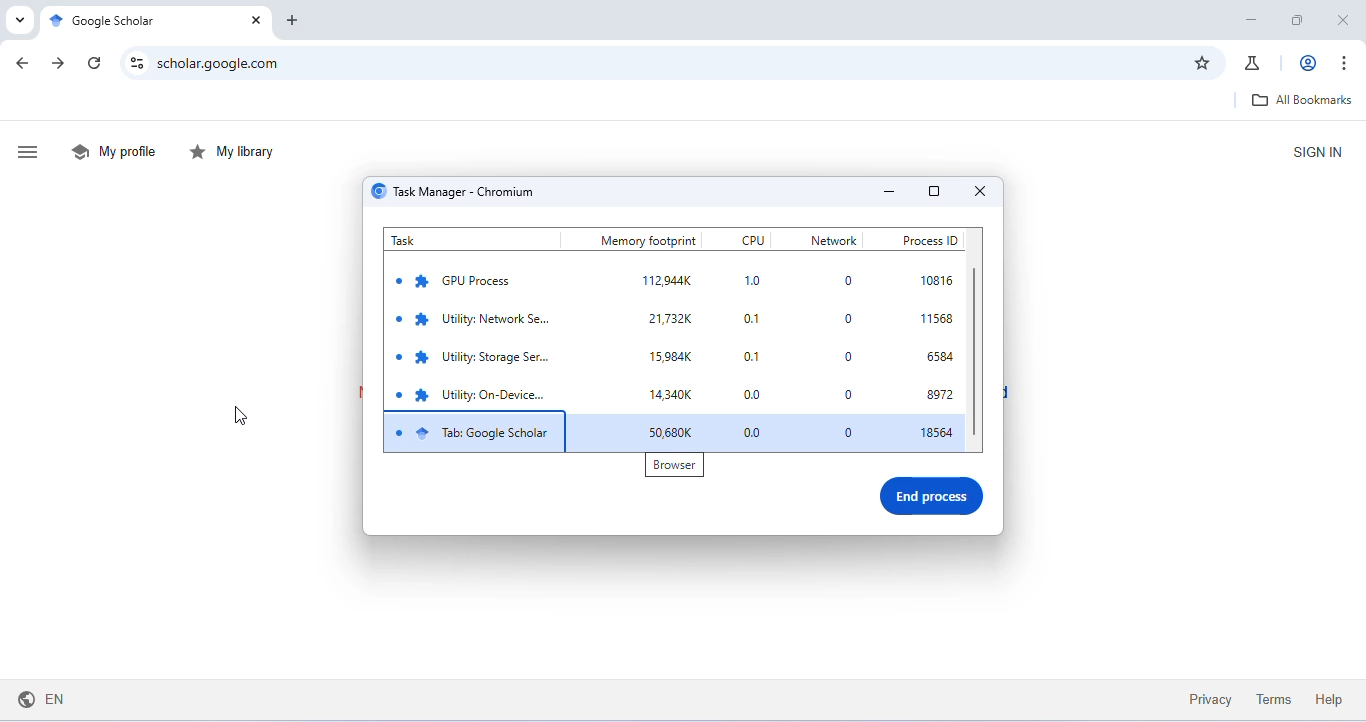 Image resolution: width=1366 pixels, height=722 pixels. What do you see at coordinates (671, 318) in the screenshot?
I see `21732k` at bounding box center [671, 318].